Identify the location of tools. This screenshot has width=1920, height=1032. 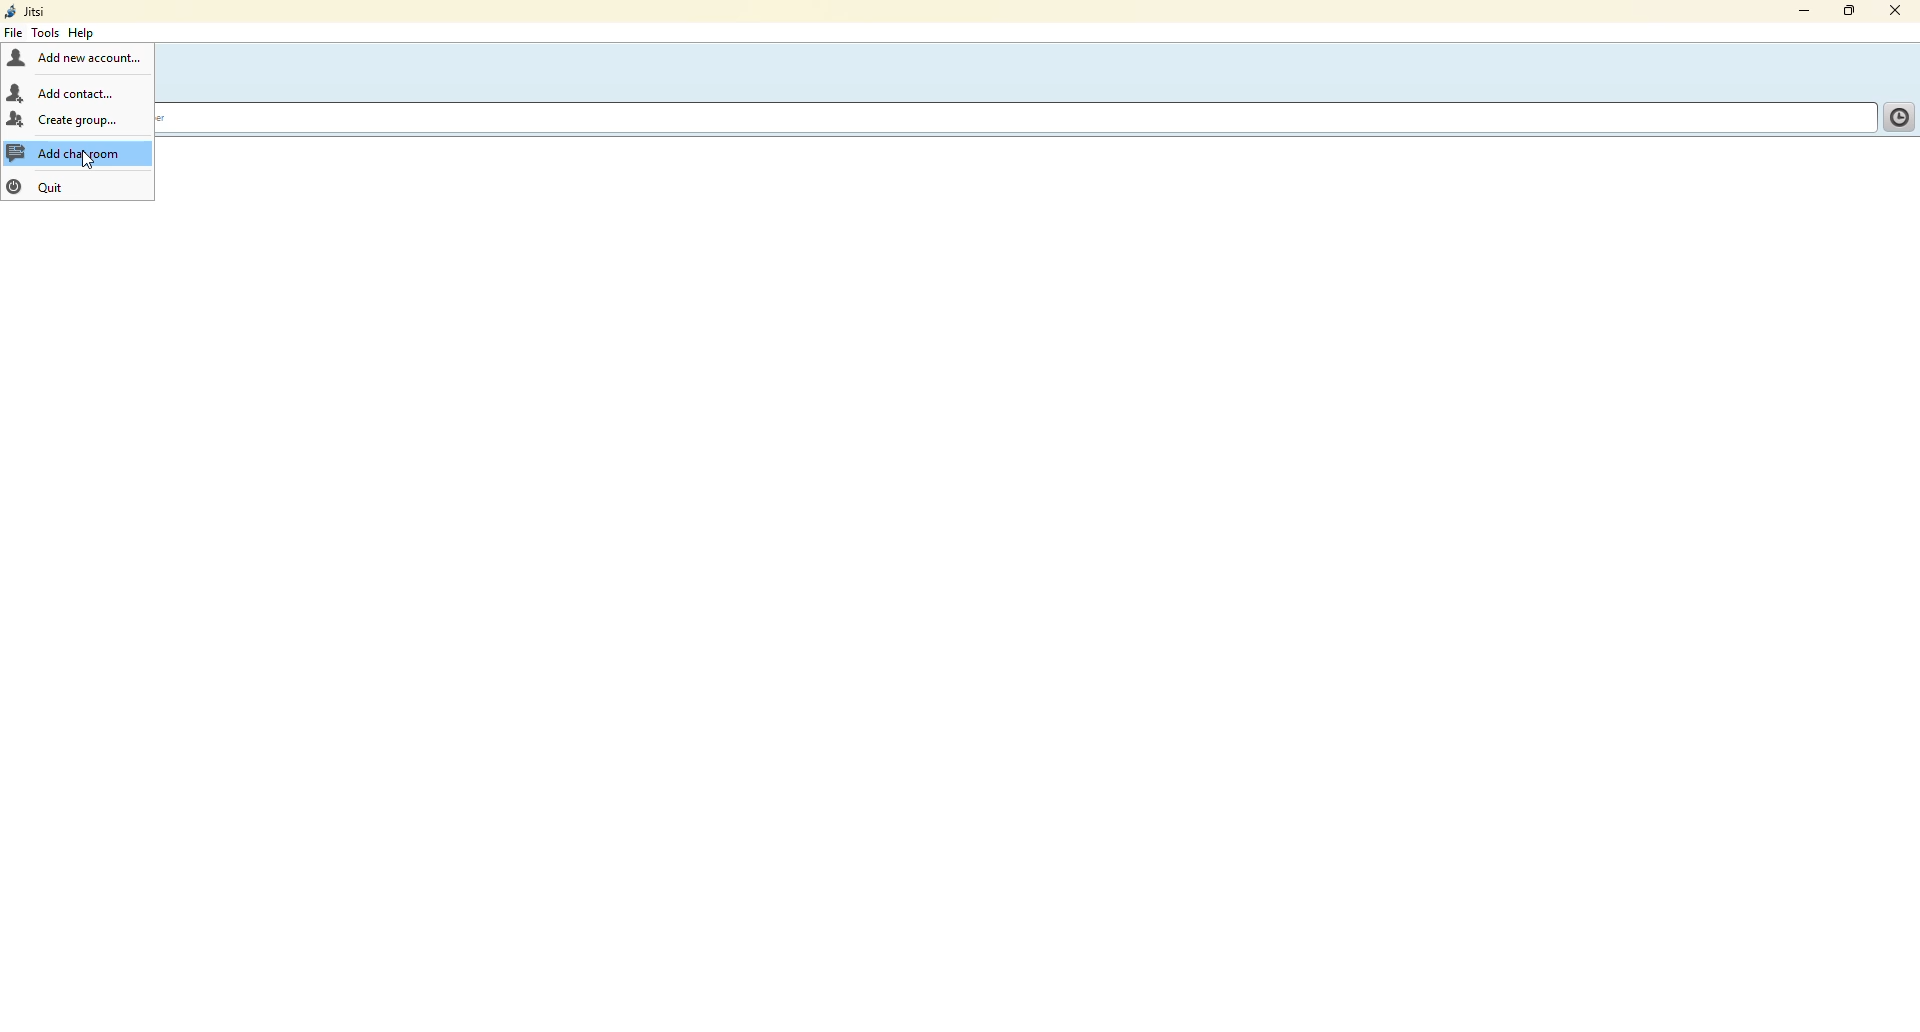
(43, 32).